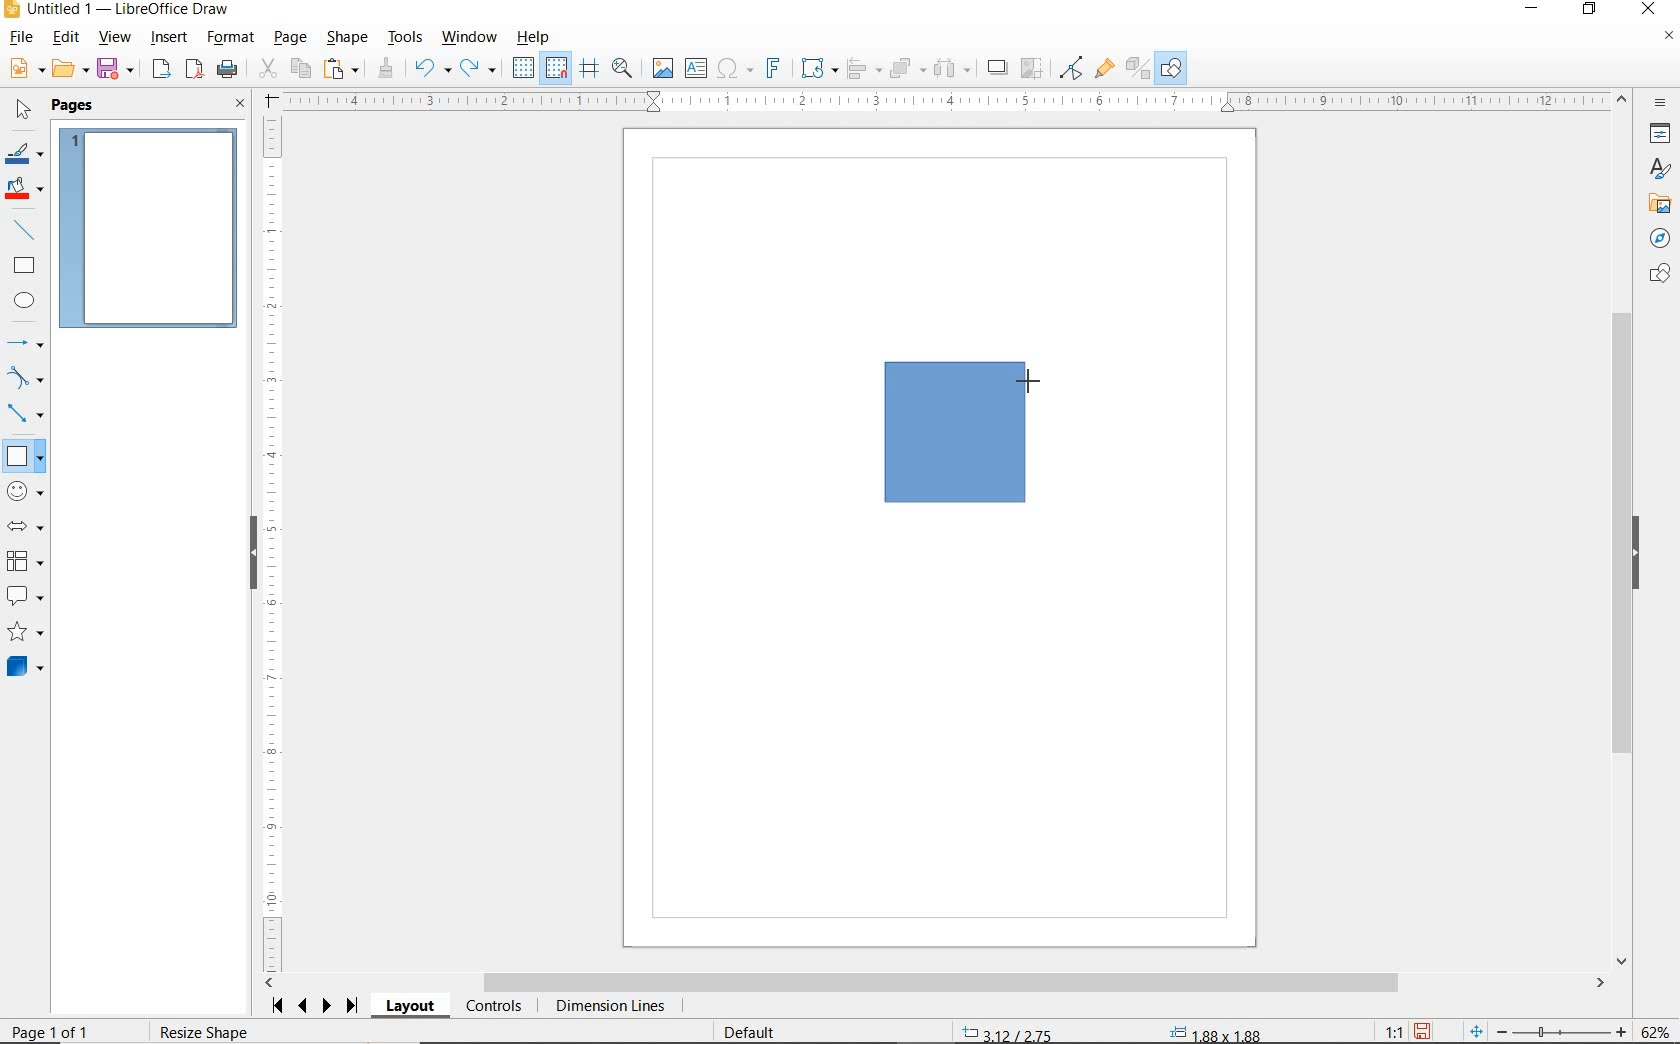 The image size is (1680, 1044). I want to click on NAVIGATOR, so click(1660, 236).